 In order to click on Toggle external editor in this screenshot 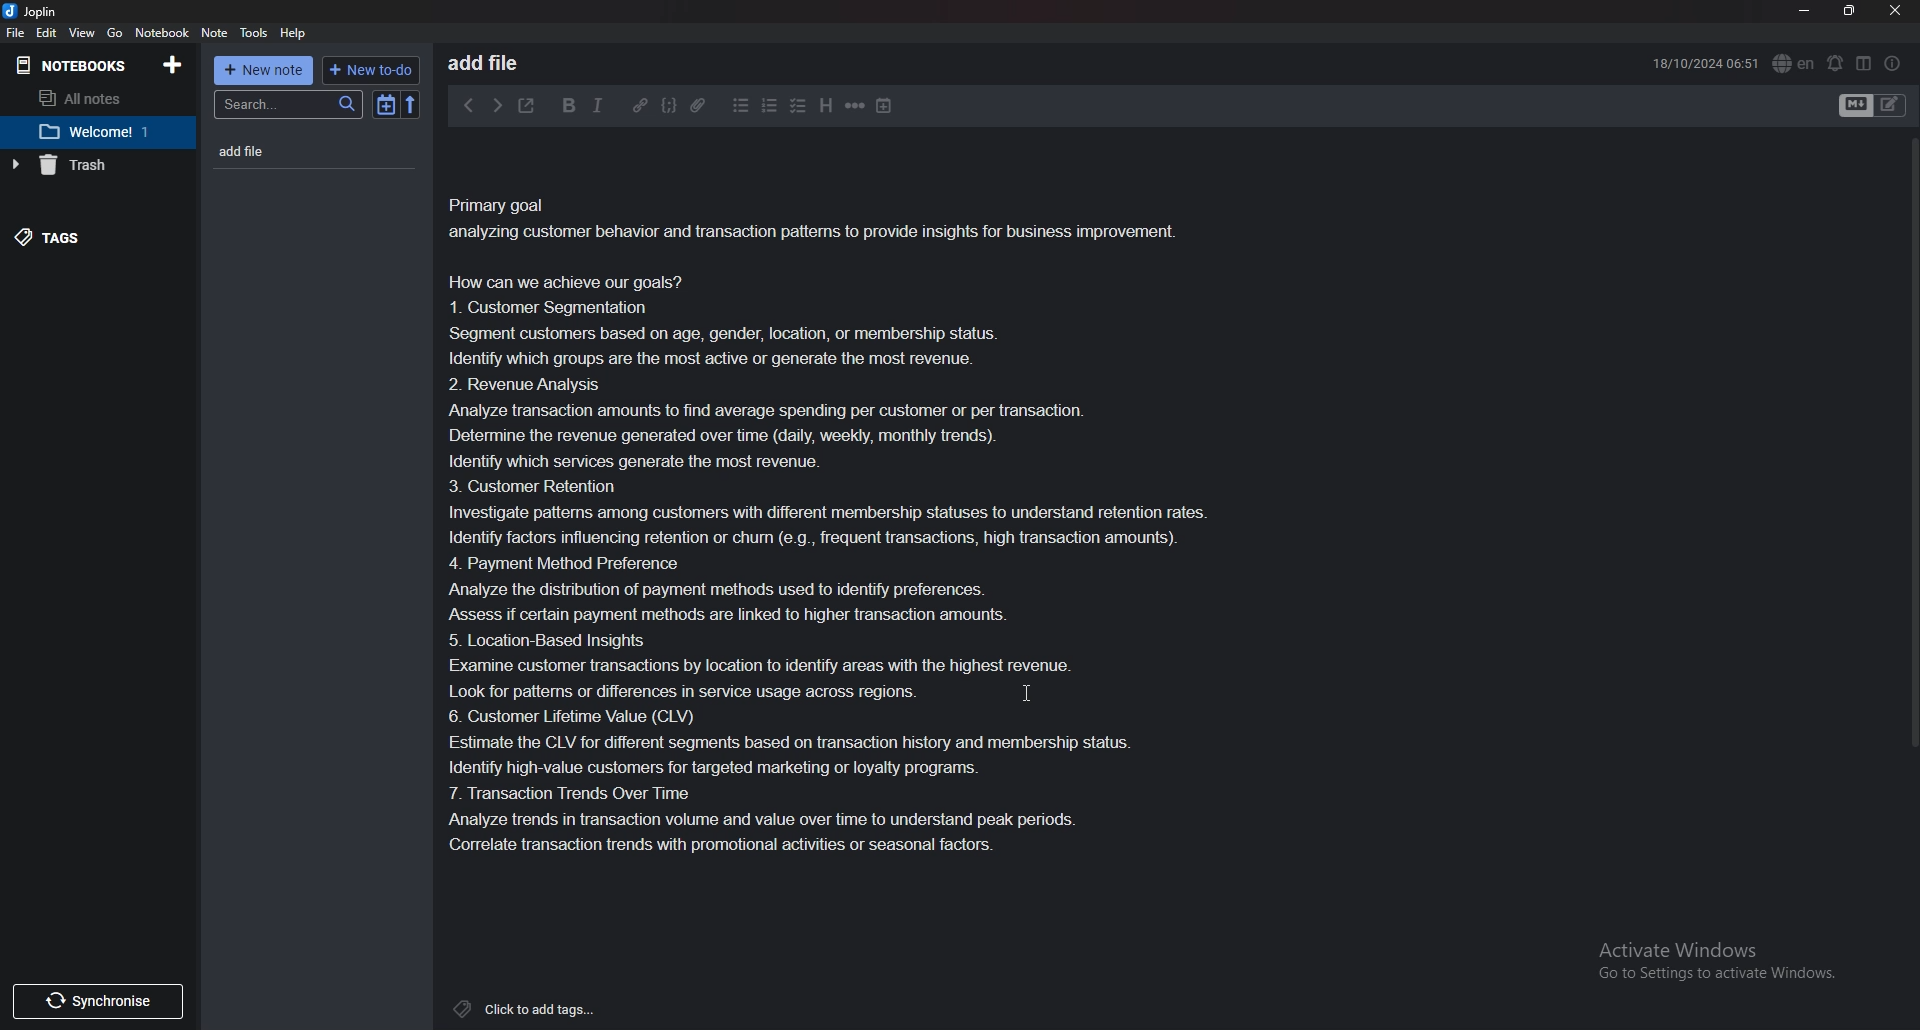, I will do `click(527, 106)`.